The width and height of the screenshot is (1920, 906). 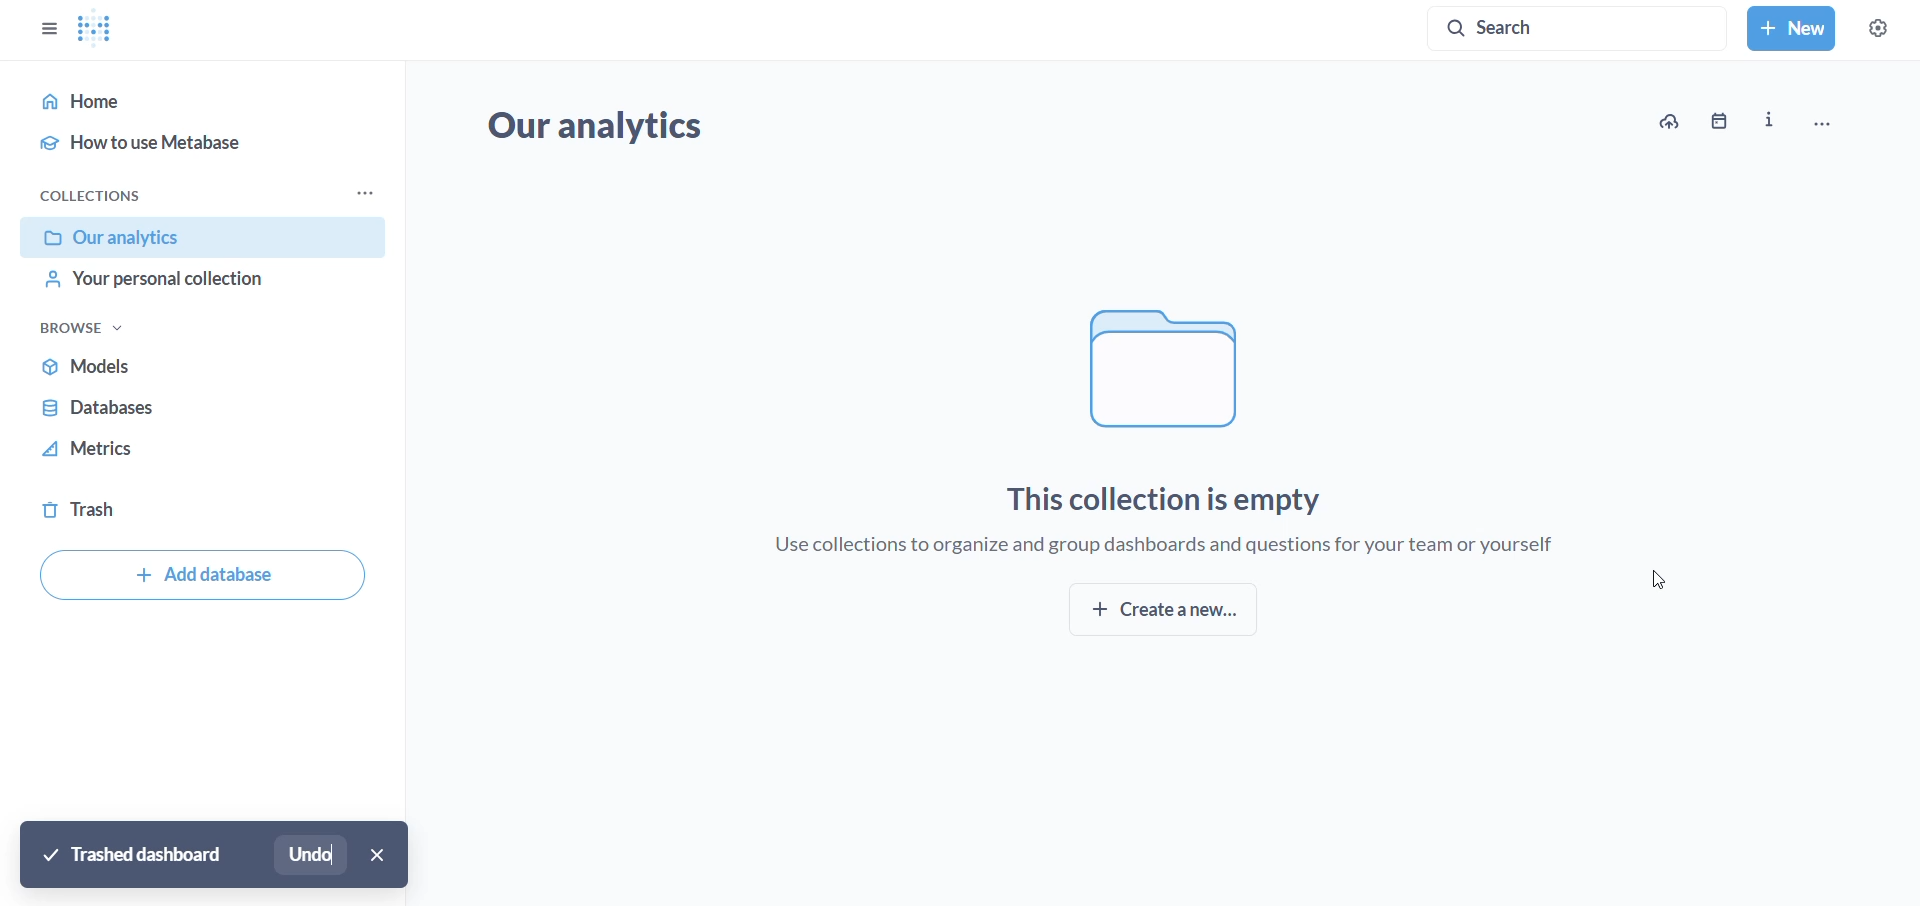 What do you see at coordinates (193, 140) in the screenshot?
I see `how to use metabase` at bounding box center [193, 140].